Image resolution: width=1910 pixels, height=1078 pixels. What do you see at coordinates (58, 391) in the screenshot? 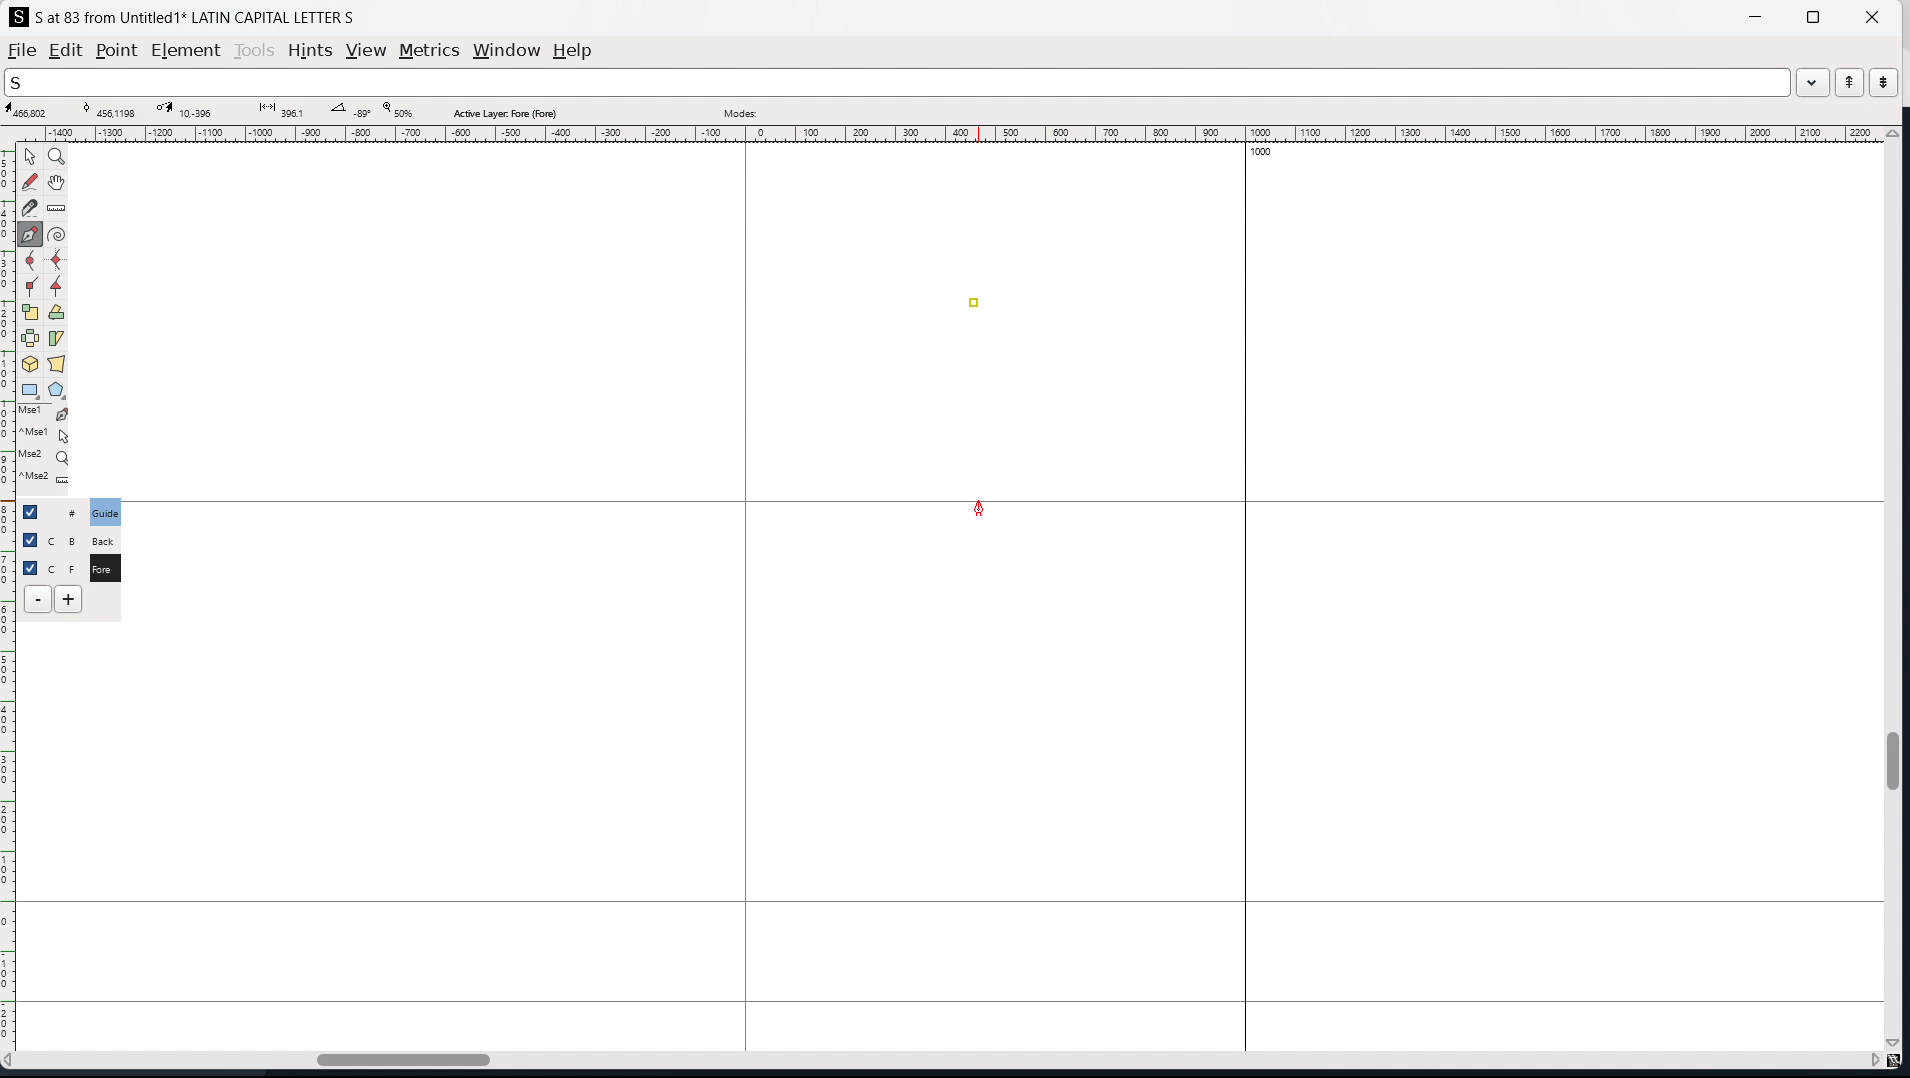
I see `polygon and stars` at bounding box center [58, 391].